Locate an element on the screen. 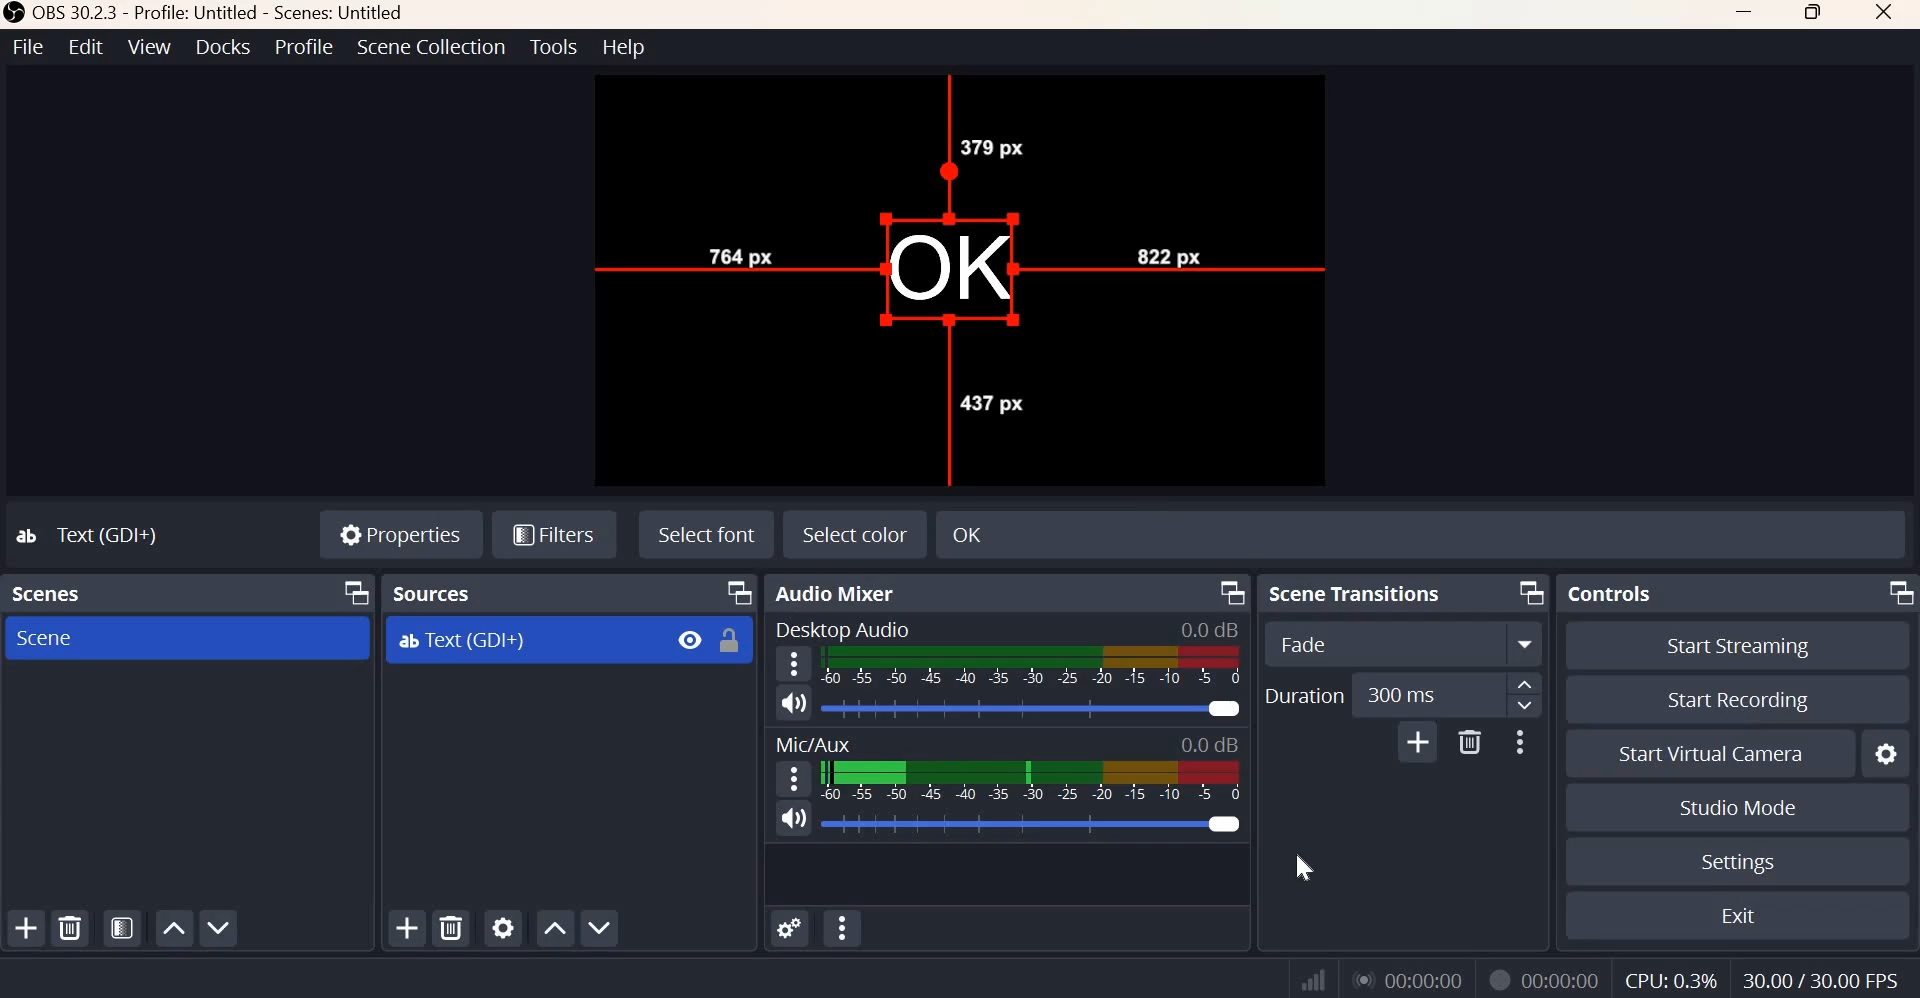 The width and height of the screenshot is (1920, 998). Start recording is located at coordinates (1739, 700).